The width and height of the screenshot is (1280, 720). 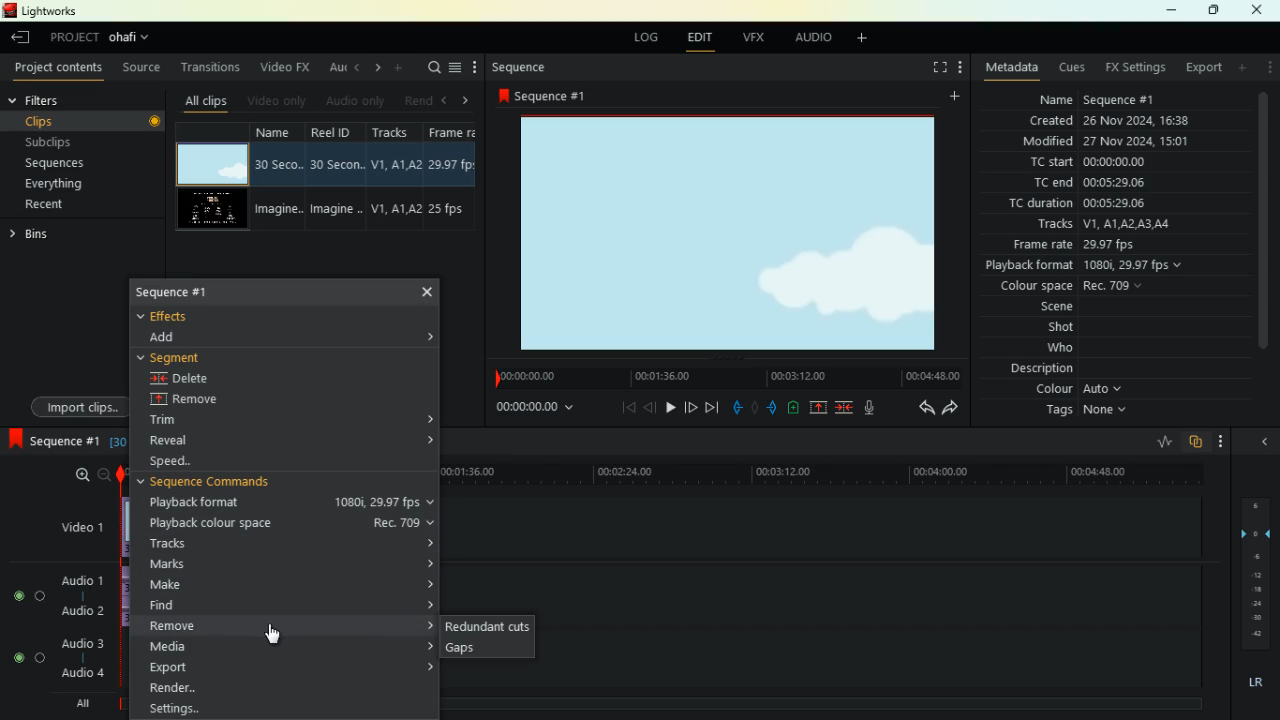 I want to click on description, so click(x=1041, y=370).